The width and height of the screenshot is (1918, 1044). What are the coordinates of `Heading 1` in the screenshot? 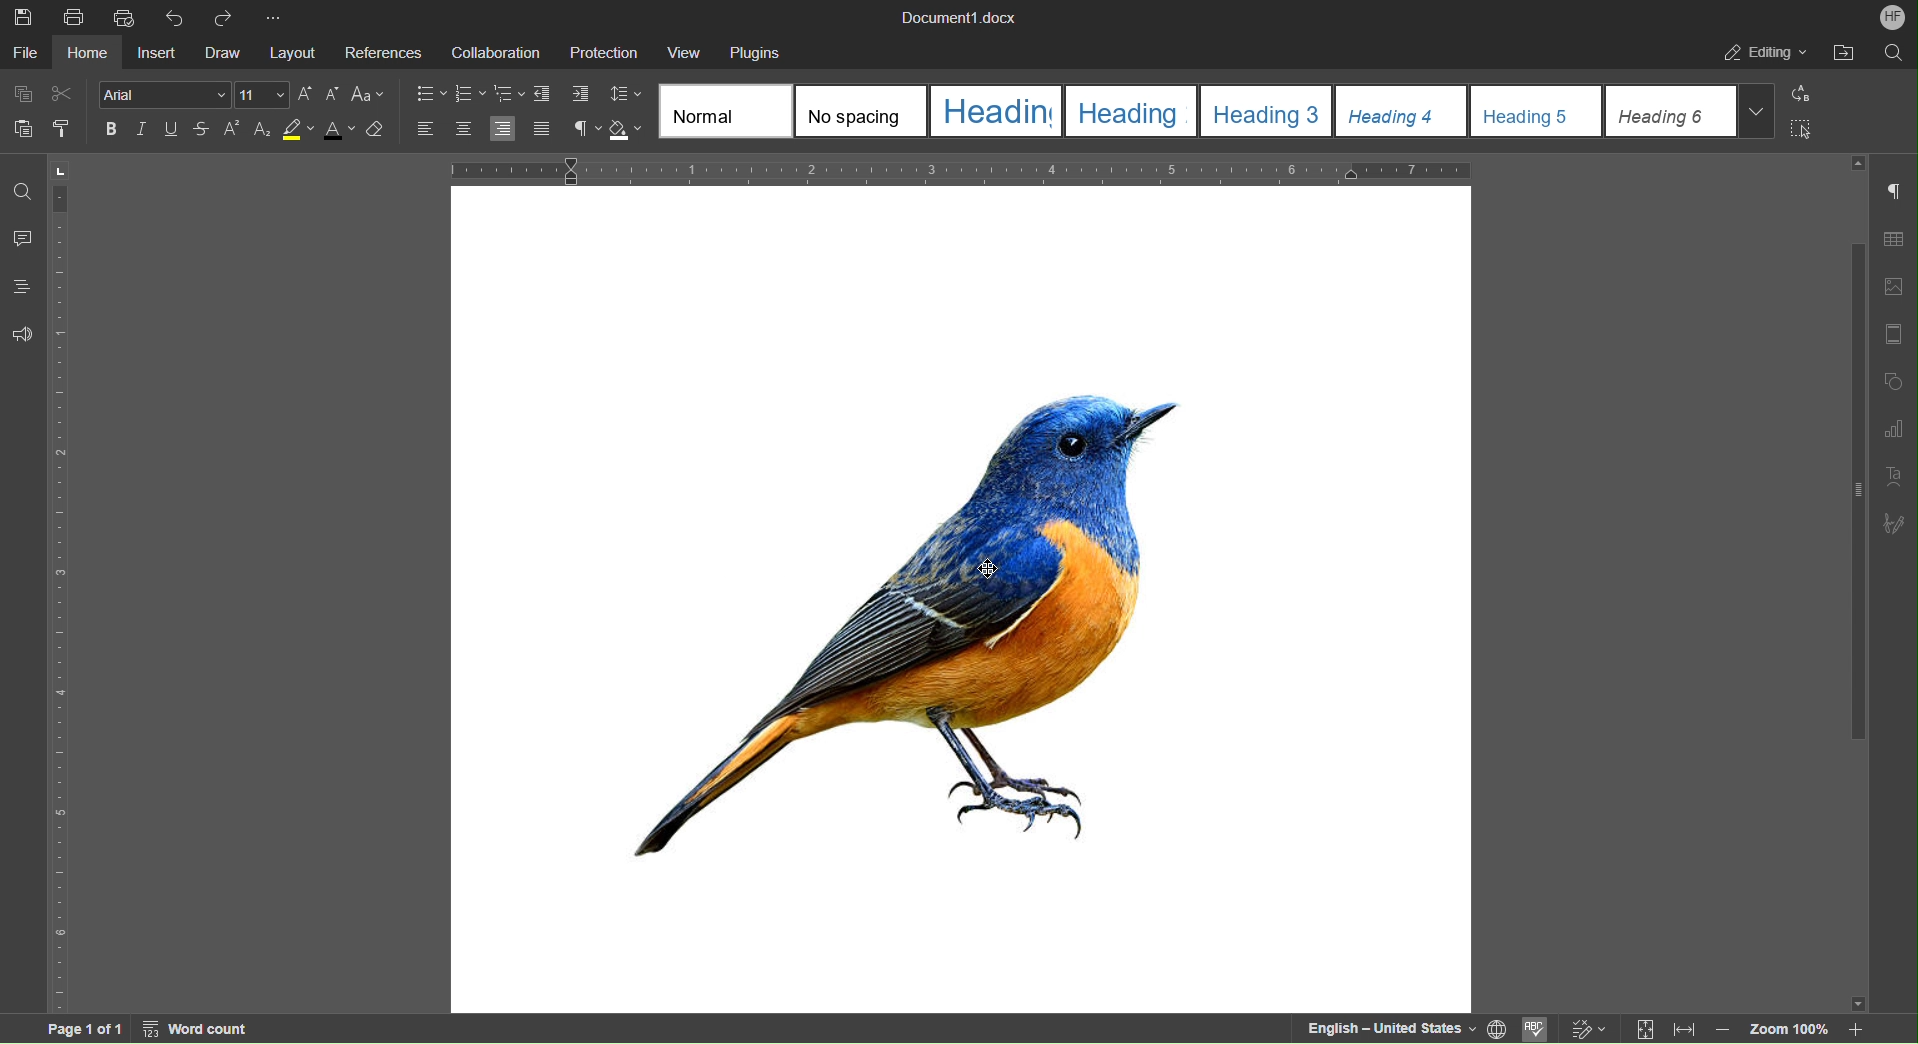 It's located at (996, 111).